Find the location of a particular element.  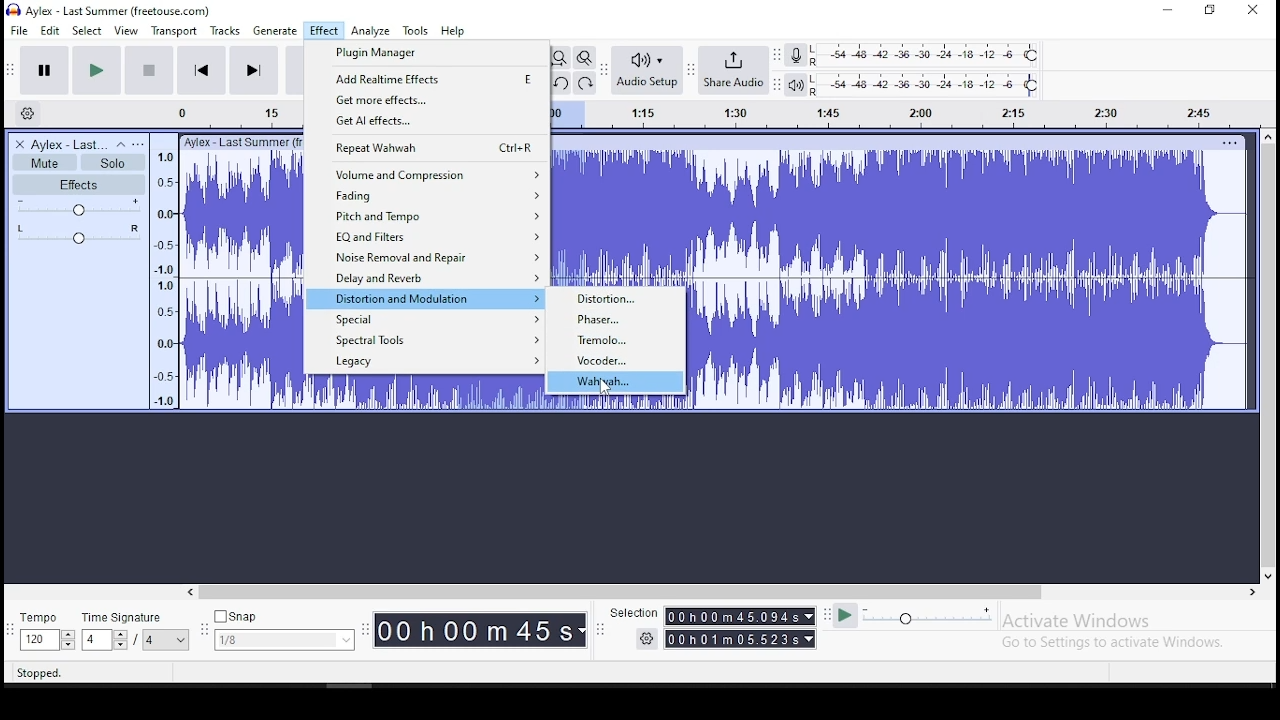

stop is located at coordinates (149, 70).